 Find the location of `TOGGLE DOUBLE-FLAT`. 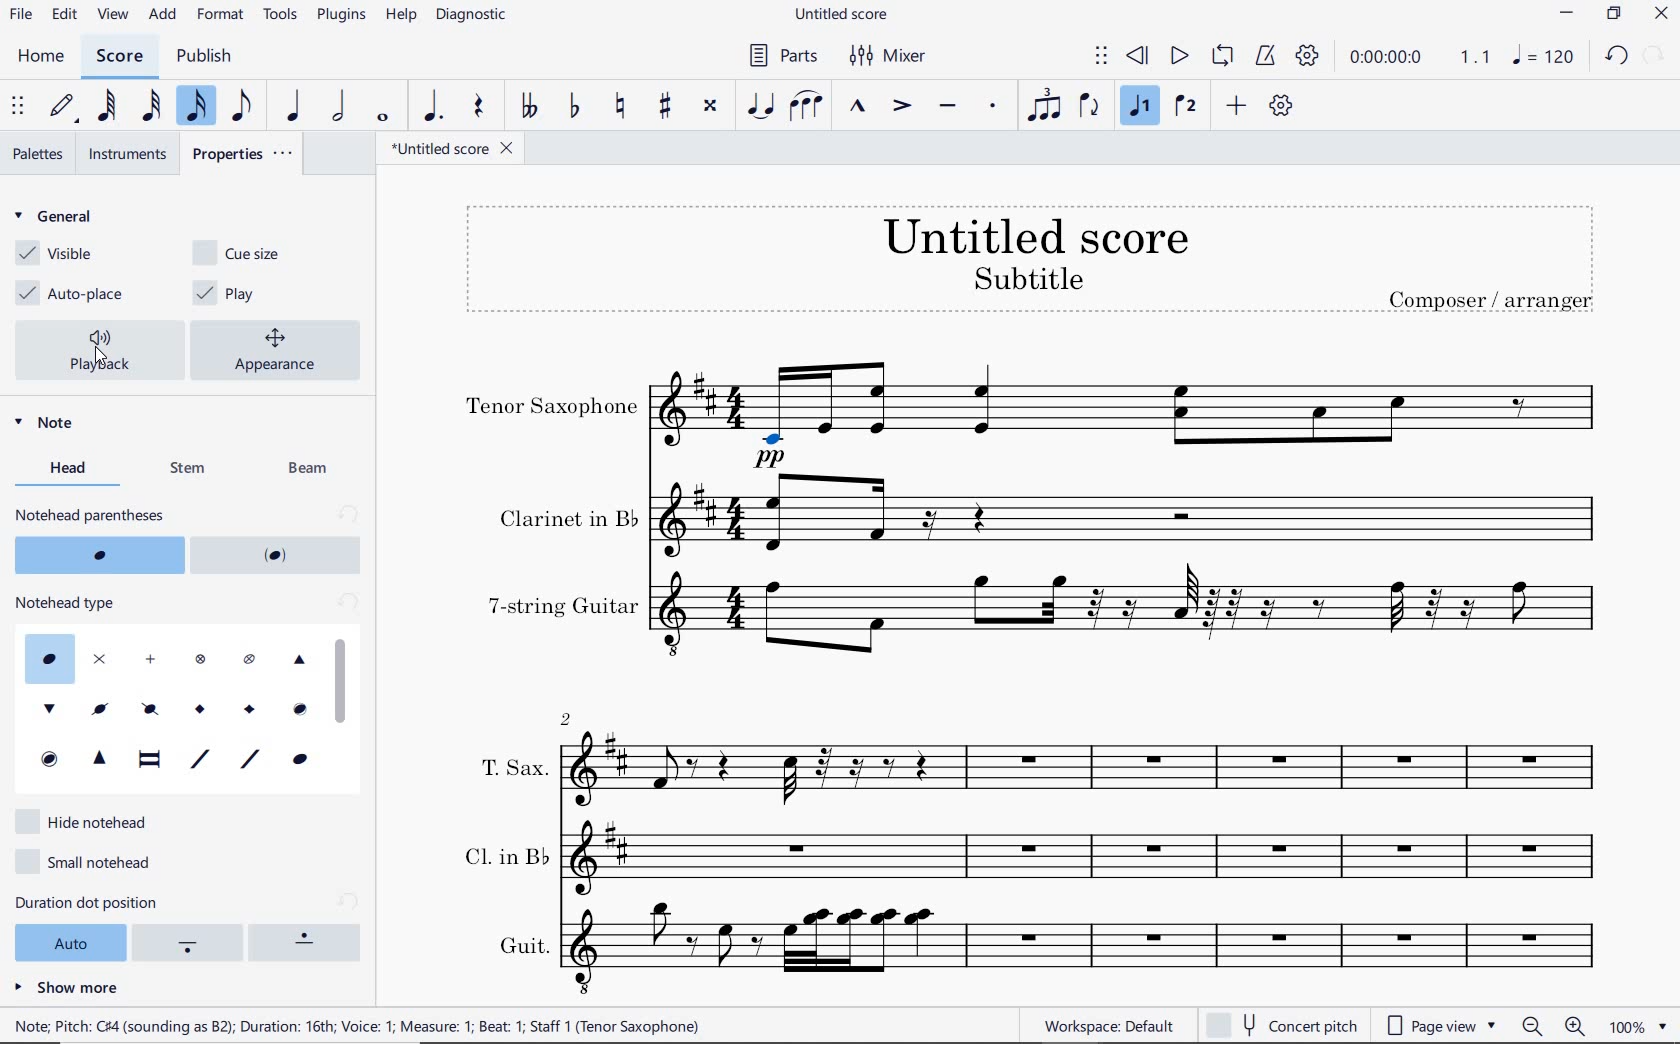

TOGGLE DOUBLE-FLAT is located at coordinates (532, 103).